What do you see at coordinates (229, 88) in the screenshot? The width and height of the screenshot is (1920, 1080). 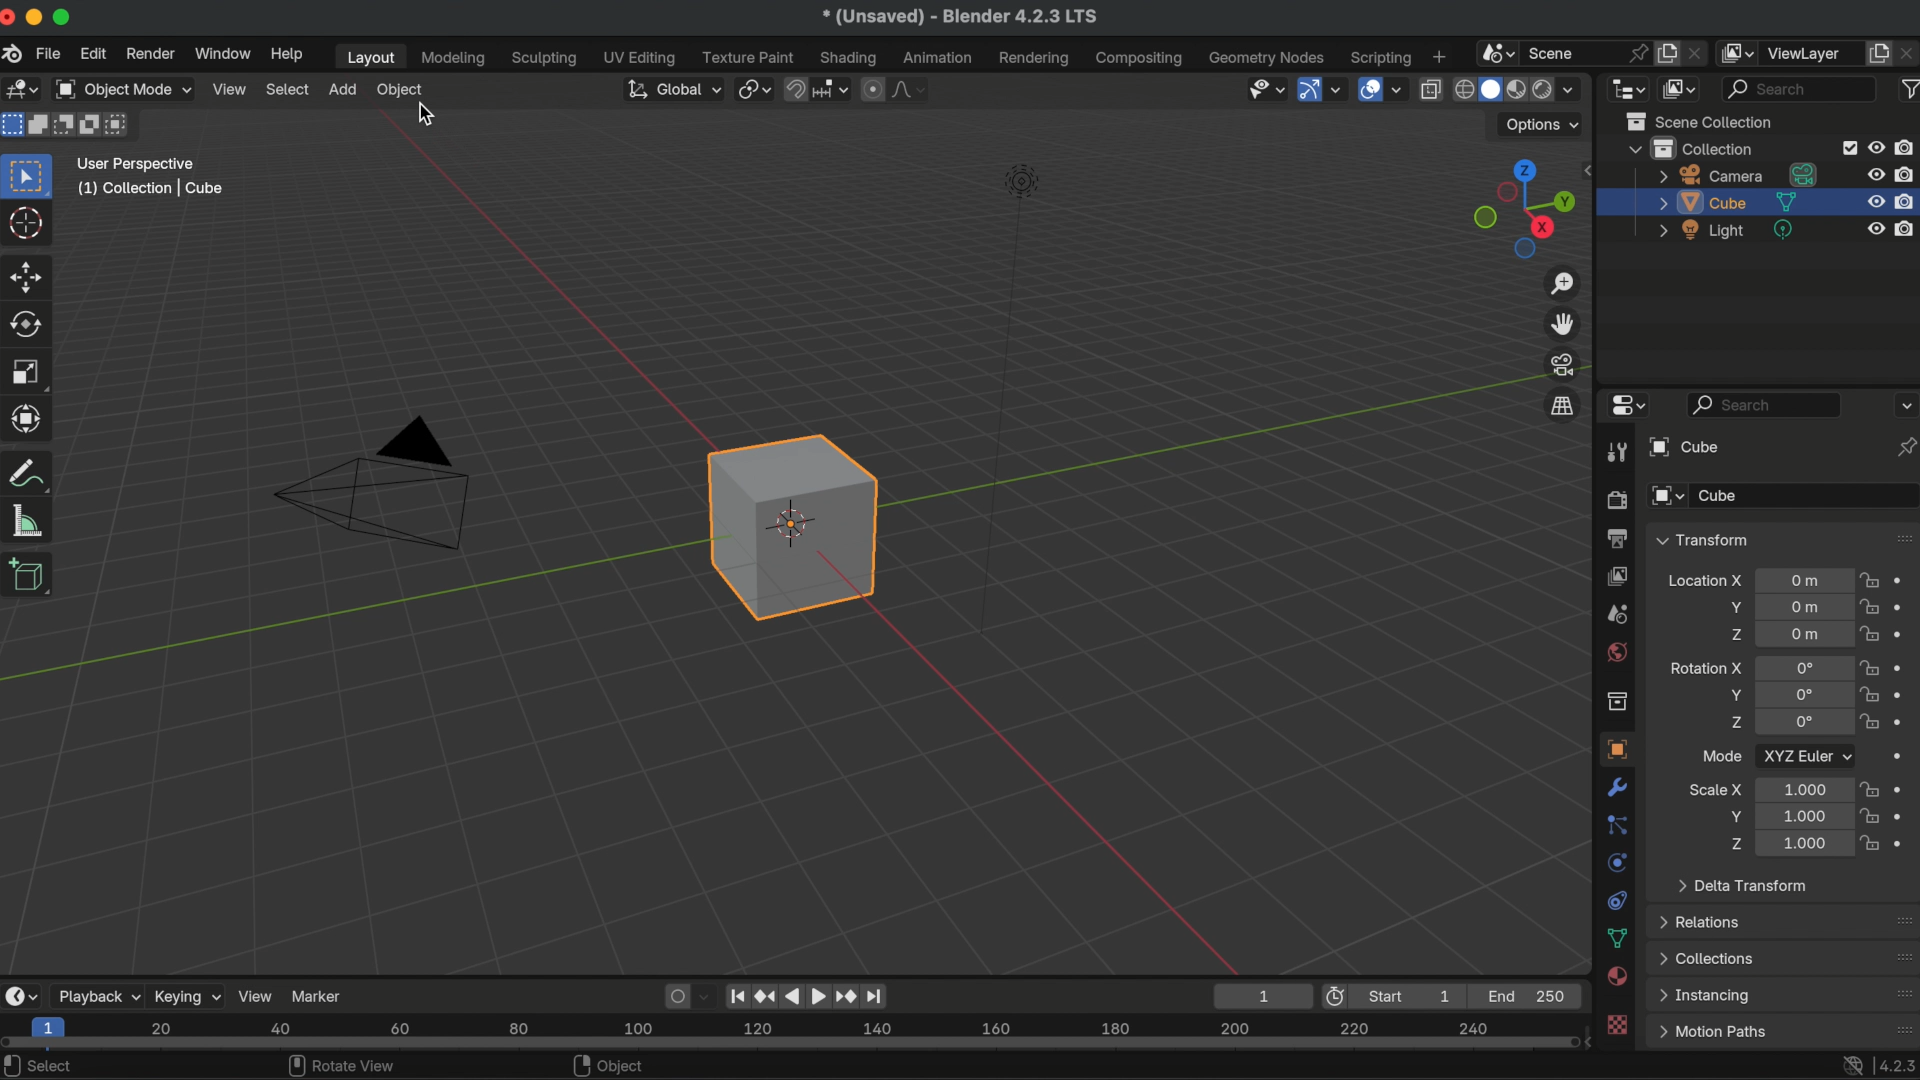 I see `view` at bounding box center [229, 88].